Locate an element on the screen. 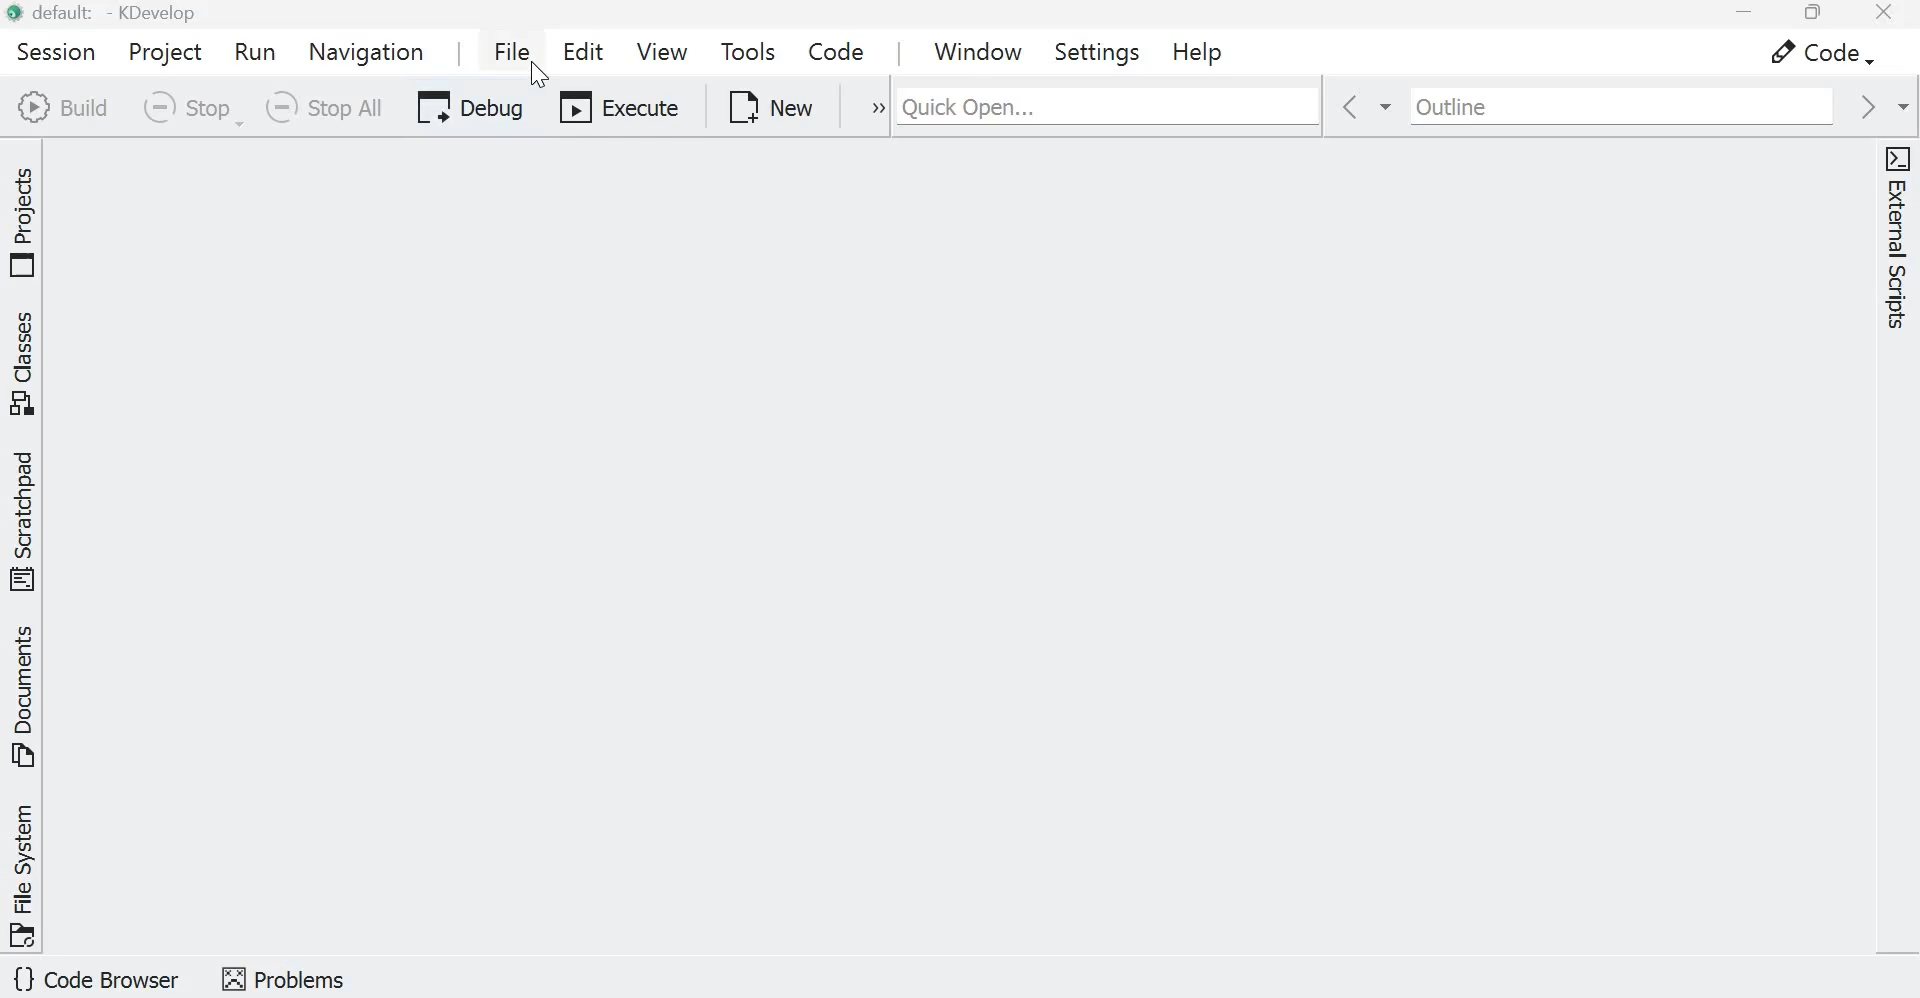 The height and width of the screenshot is (998, 1920). Toggle 'Documents' tool view is located at coordinates (27, 698).